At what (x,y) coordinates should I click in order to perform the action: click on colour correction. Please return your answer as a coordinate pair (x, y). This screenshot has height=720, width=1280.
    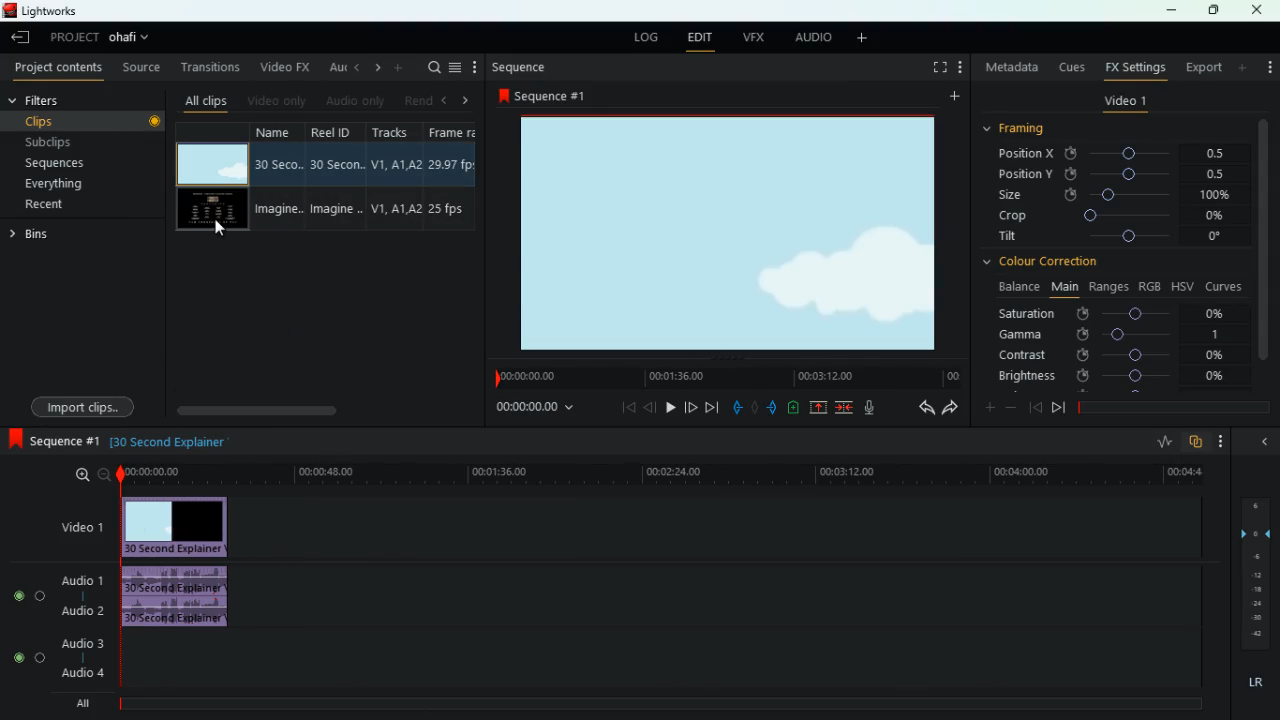
    Looking at the image, I should click on (1048, 261).